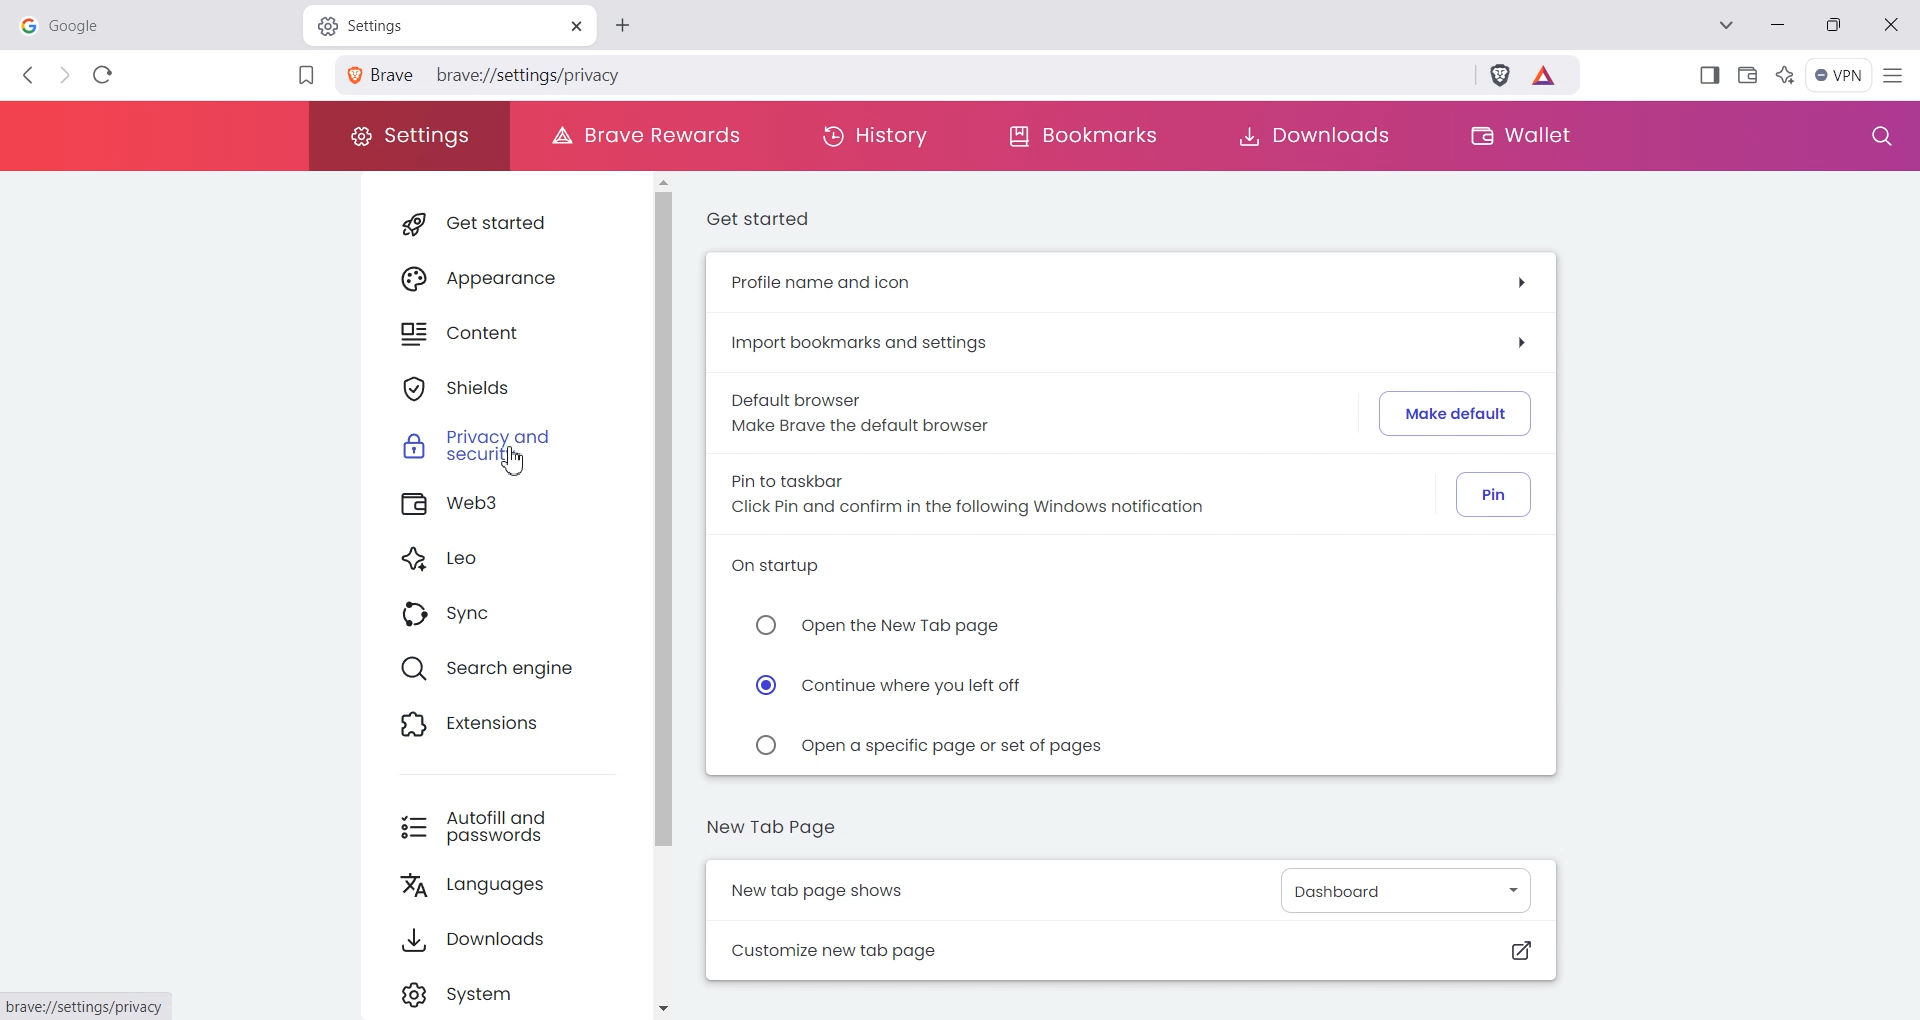  I want to click on Forward, so click(64, 76).